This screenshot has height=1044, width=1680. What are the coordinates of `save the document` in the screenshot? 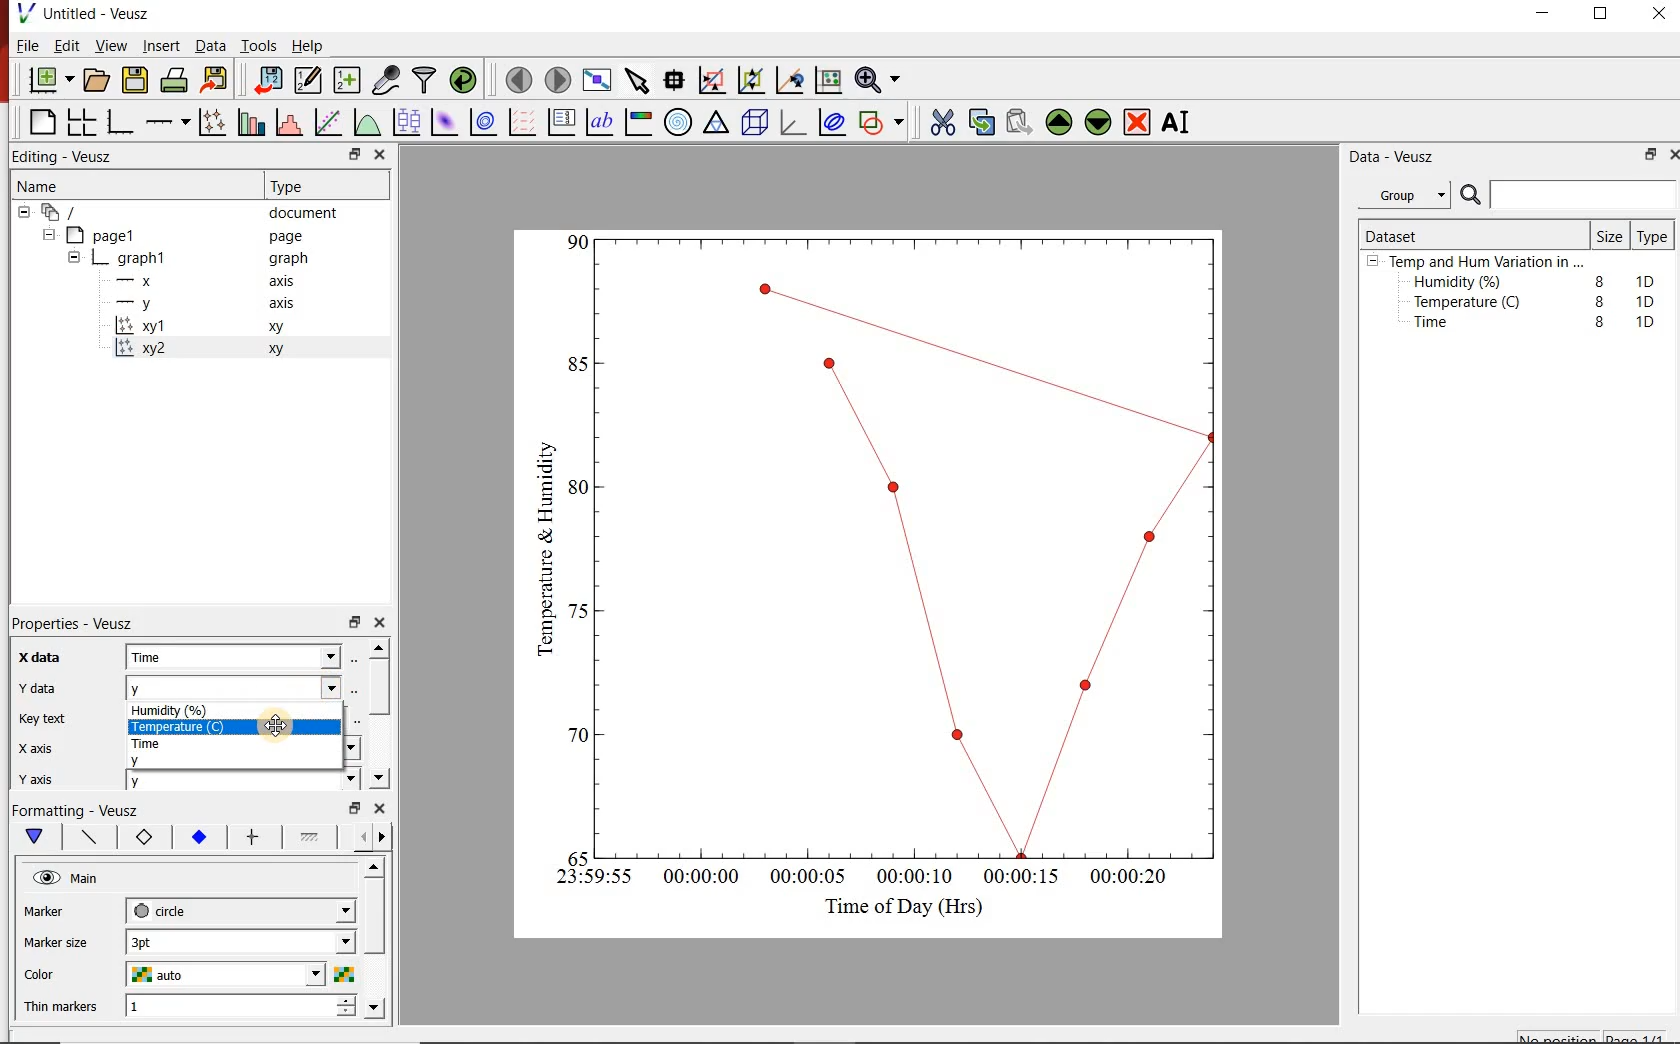 It's located at (136, 81).